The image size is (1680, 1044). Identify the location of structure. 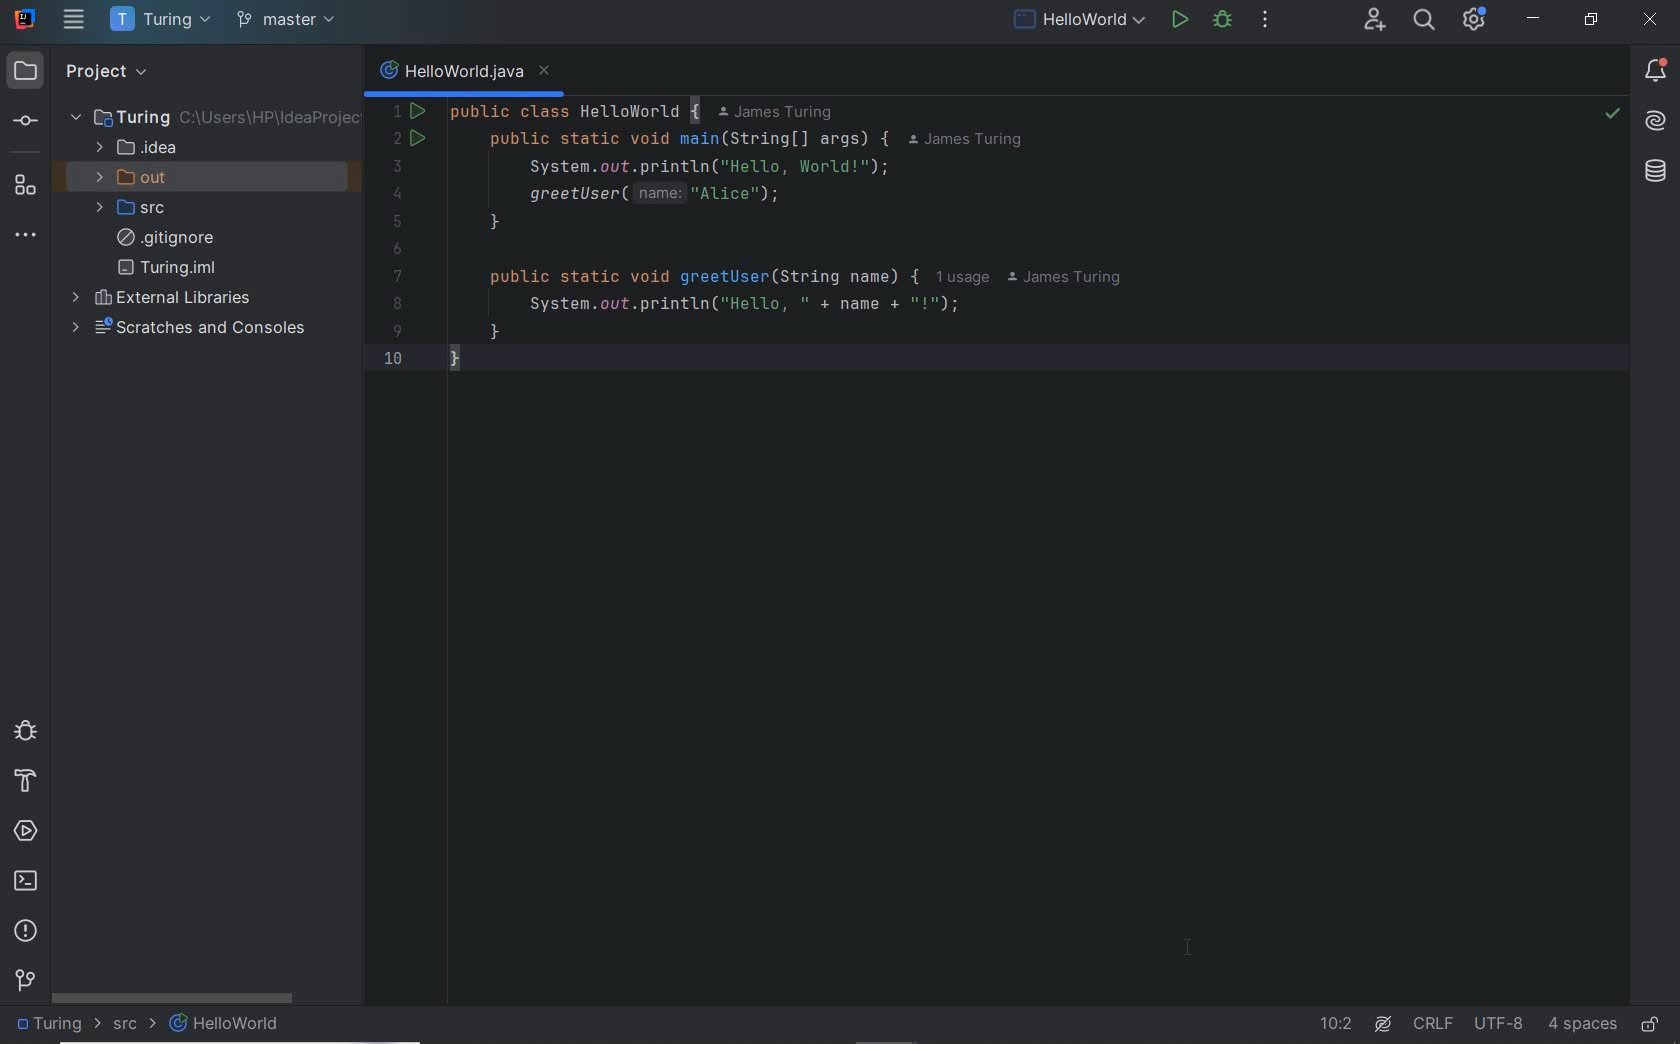
(24, 184).